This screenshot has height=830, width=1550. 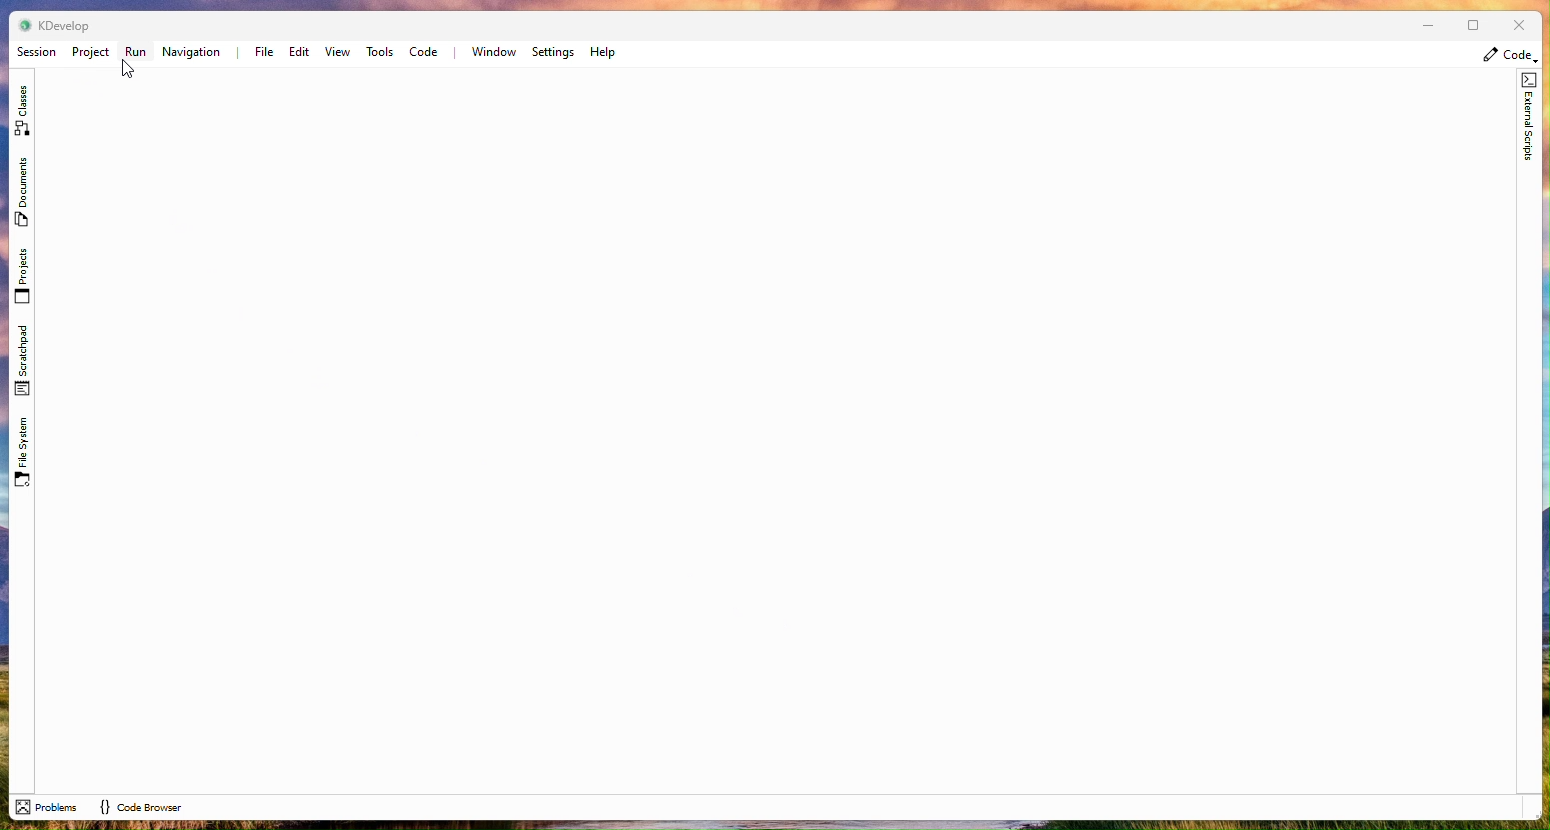 I want to click on Window, so click(x=493, y=52).